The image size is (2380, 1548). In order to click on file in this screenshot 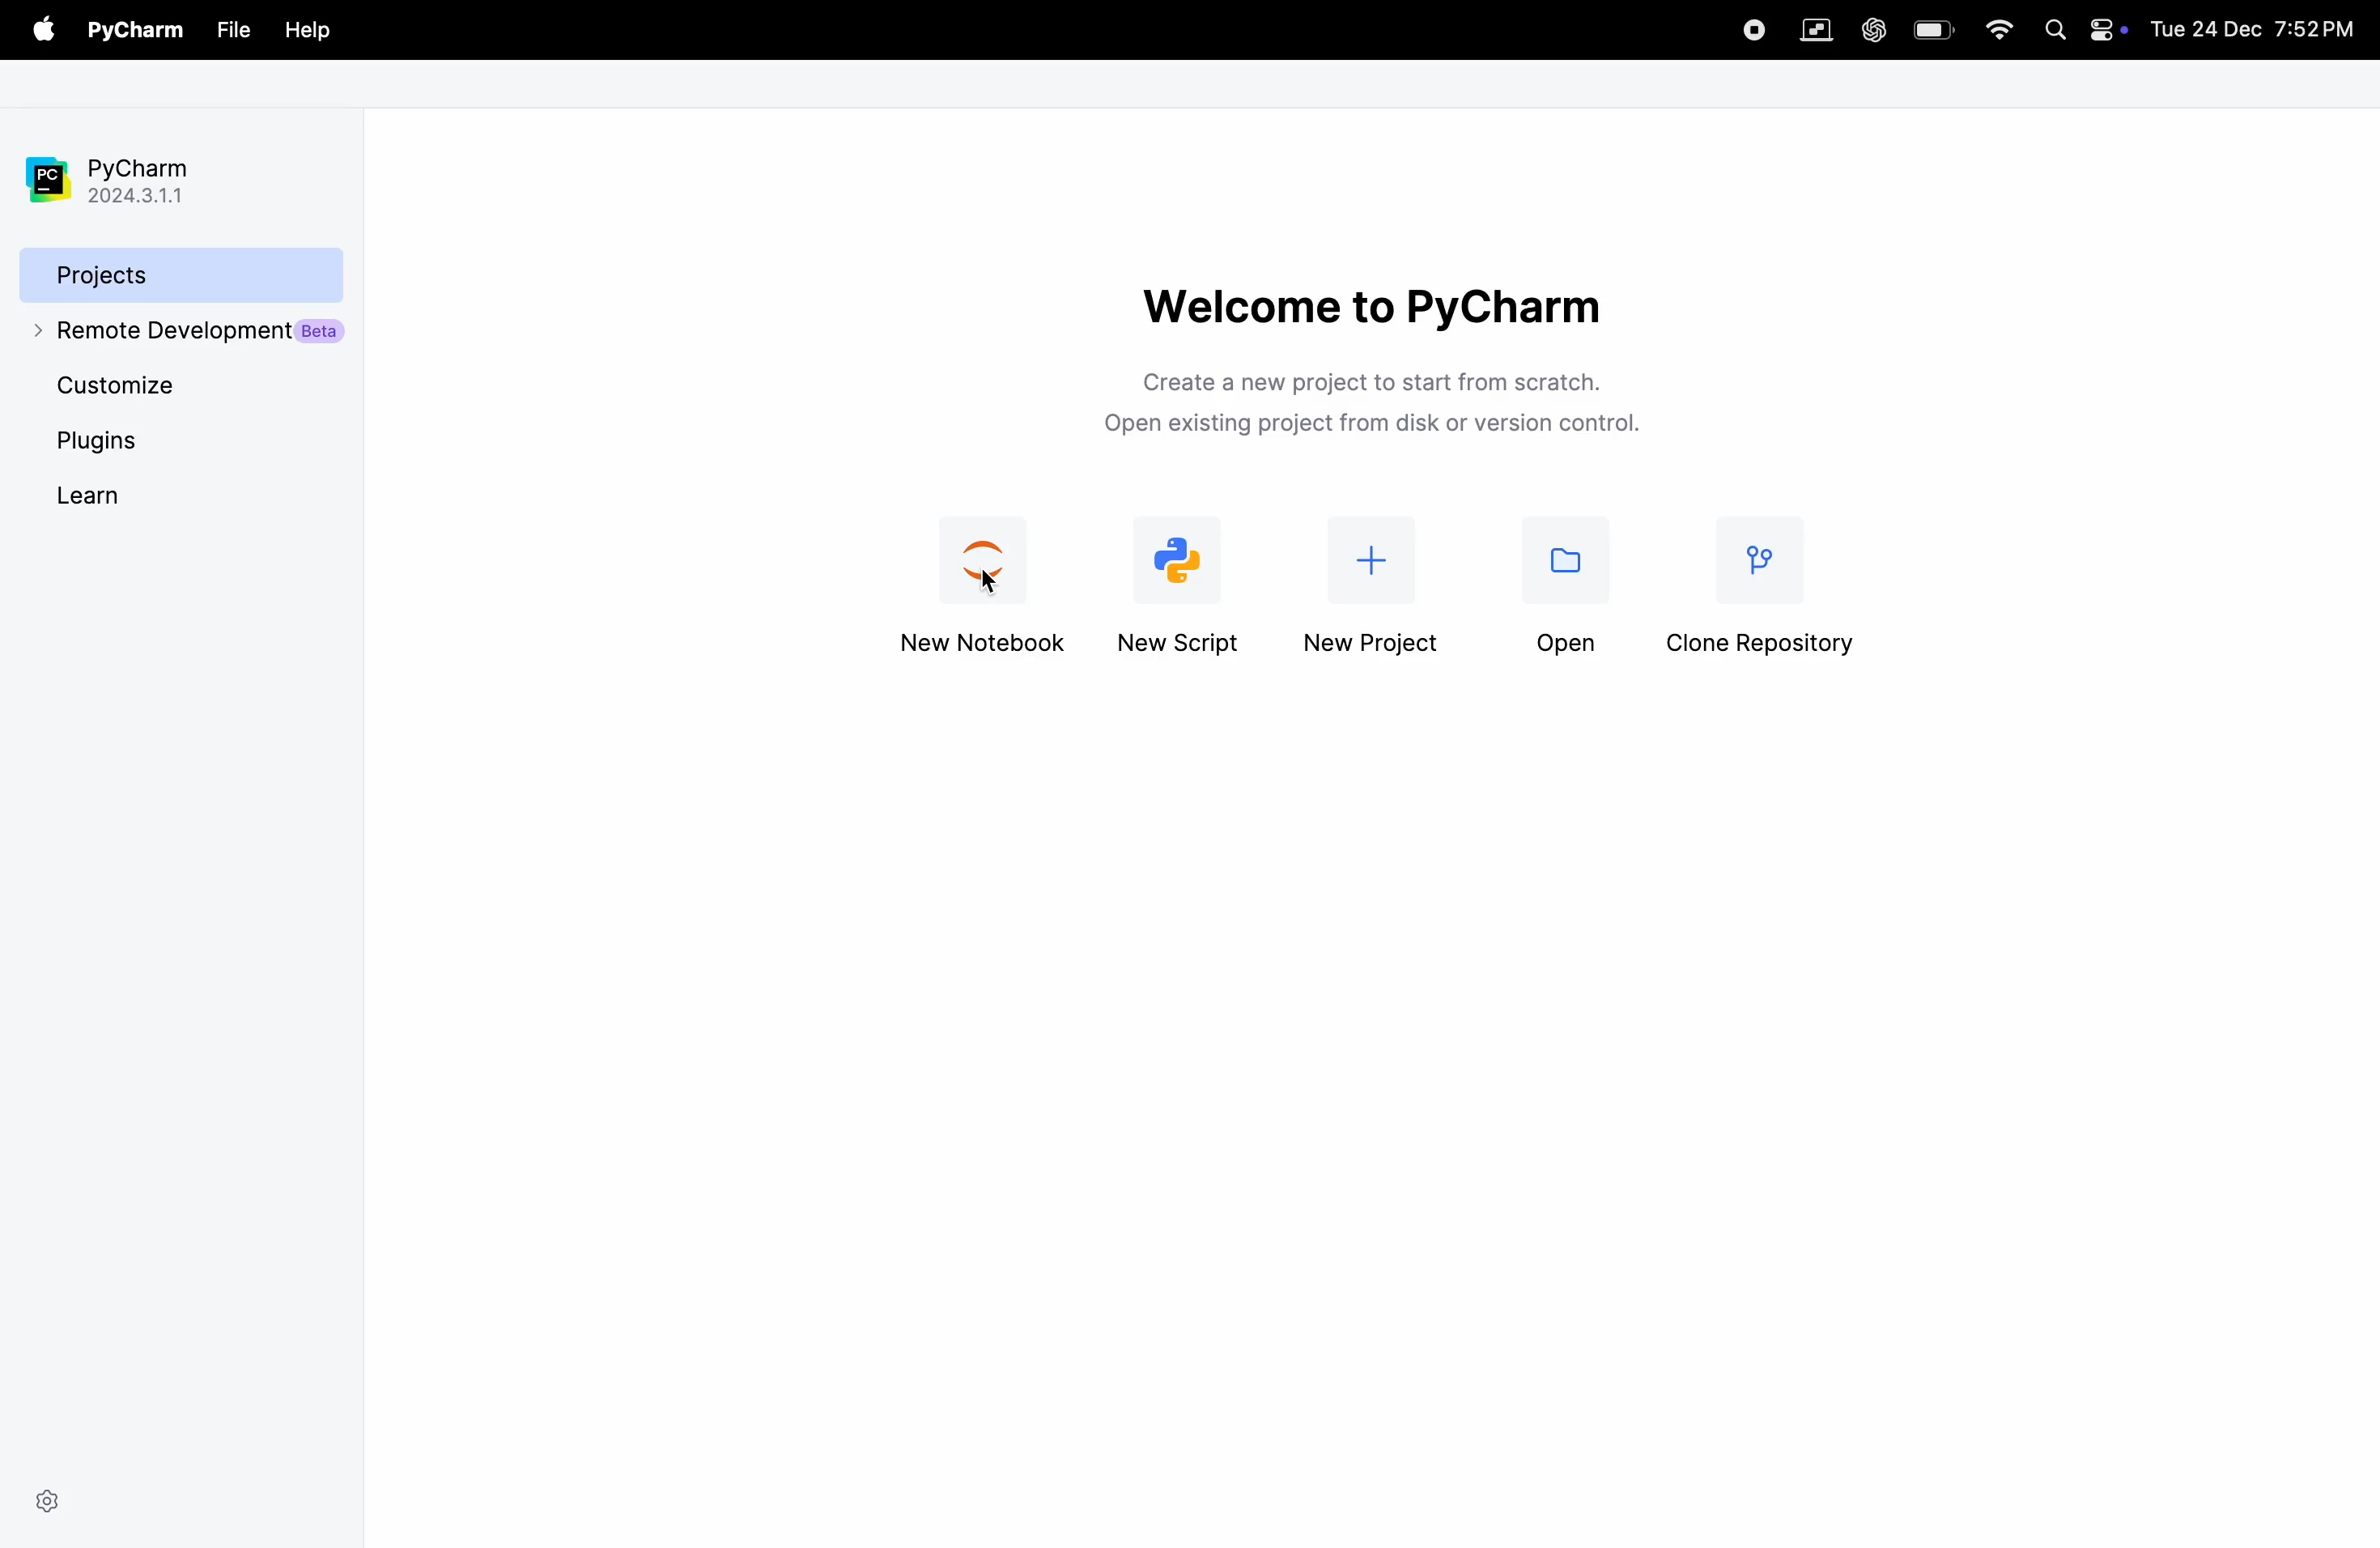, I will do `click(231, 31)`.